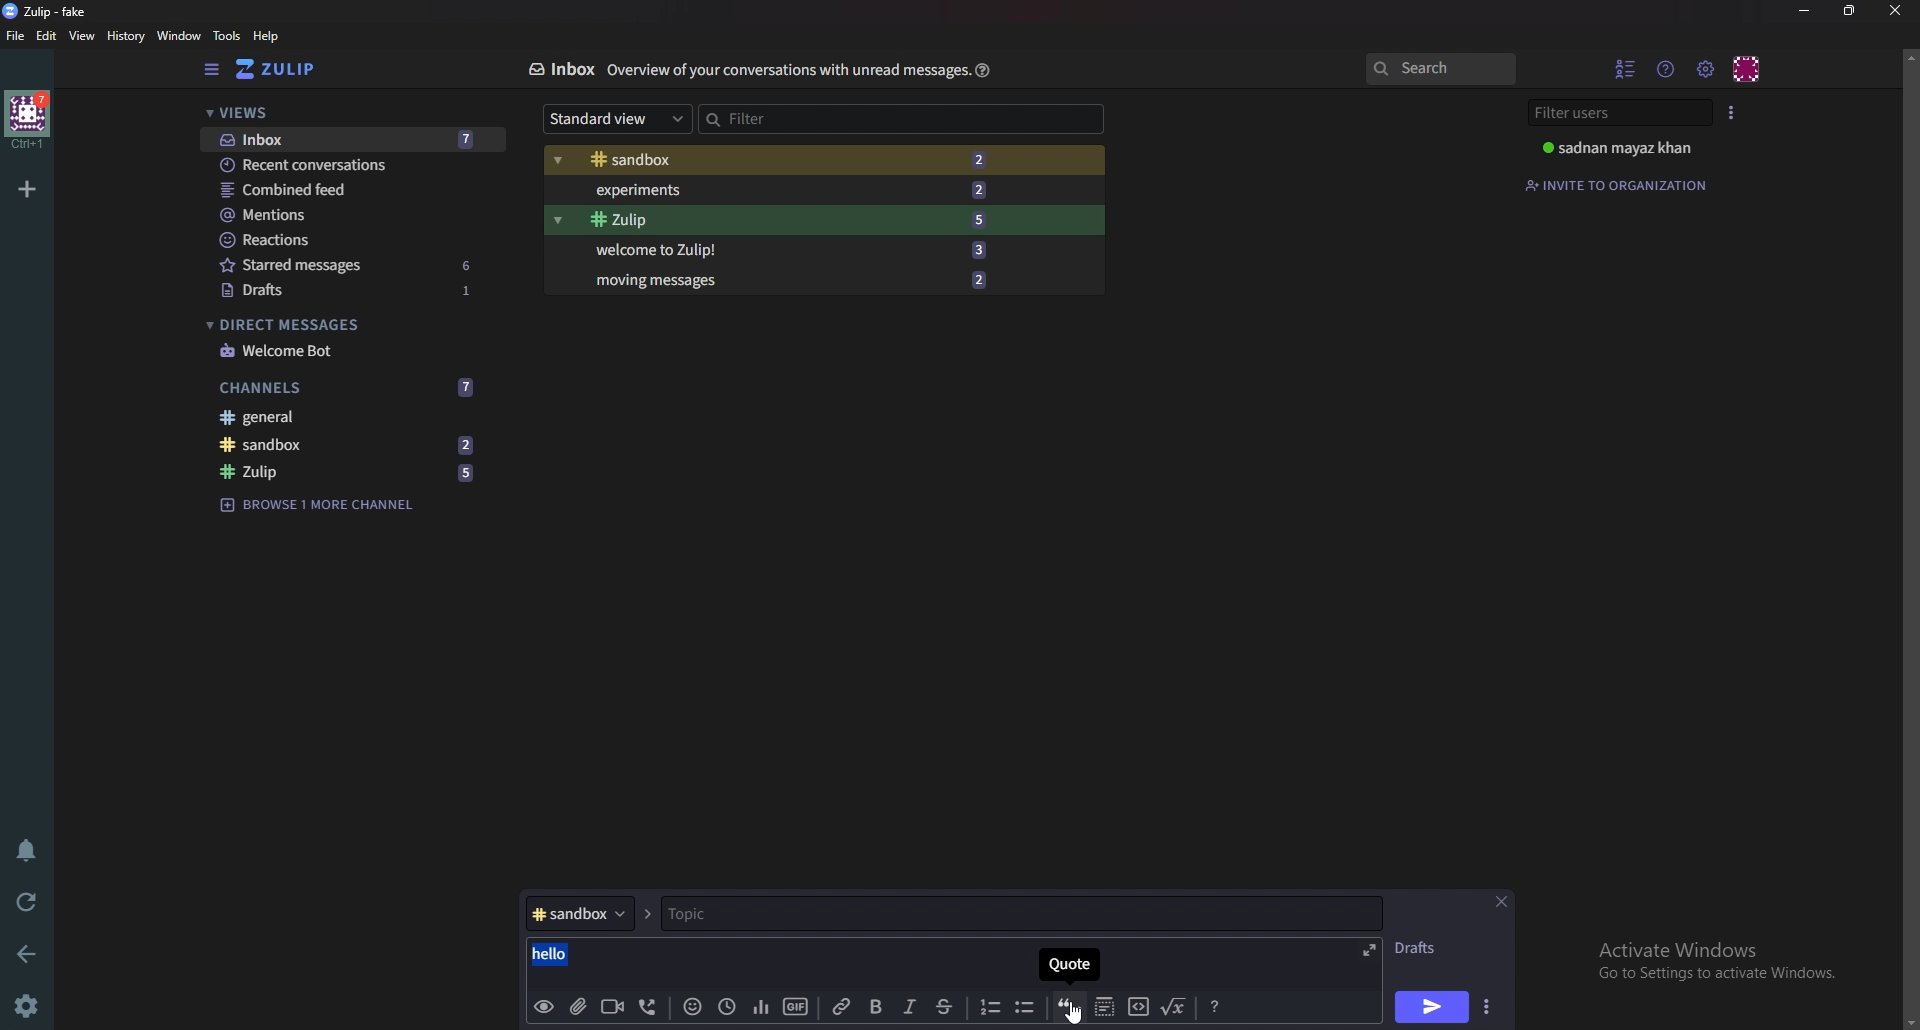 The image size is (1920, 1030). I want to click on # sandbox, so click(578, 912).